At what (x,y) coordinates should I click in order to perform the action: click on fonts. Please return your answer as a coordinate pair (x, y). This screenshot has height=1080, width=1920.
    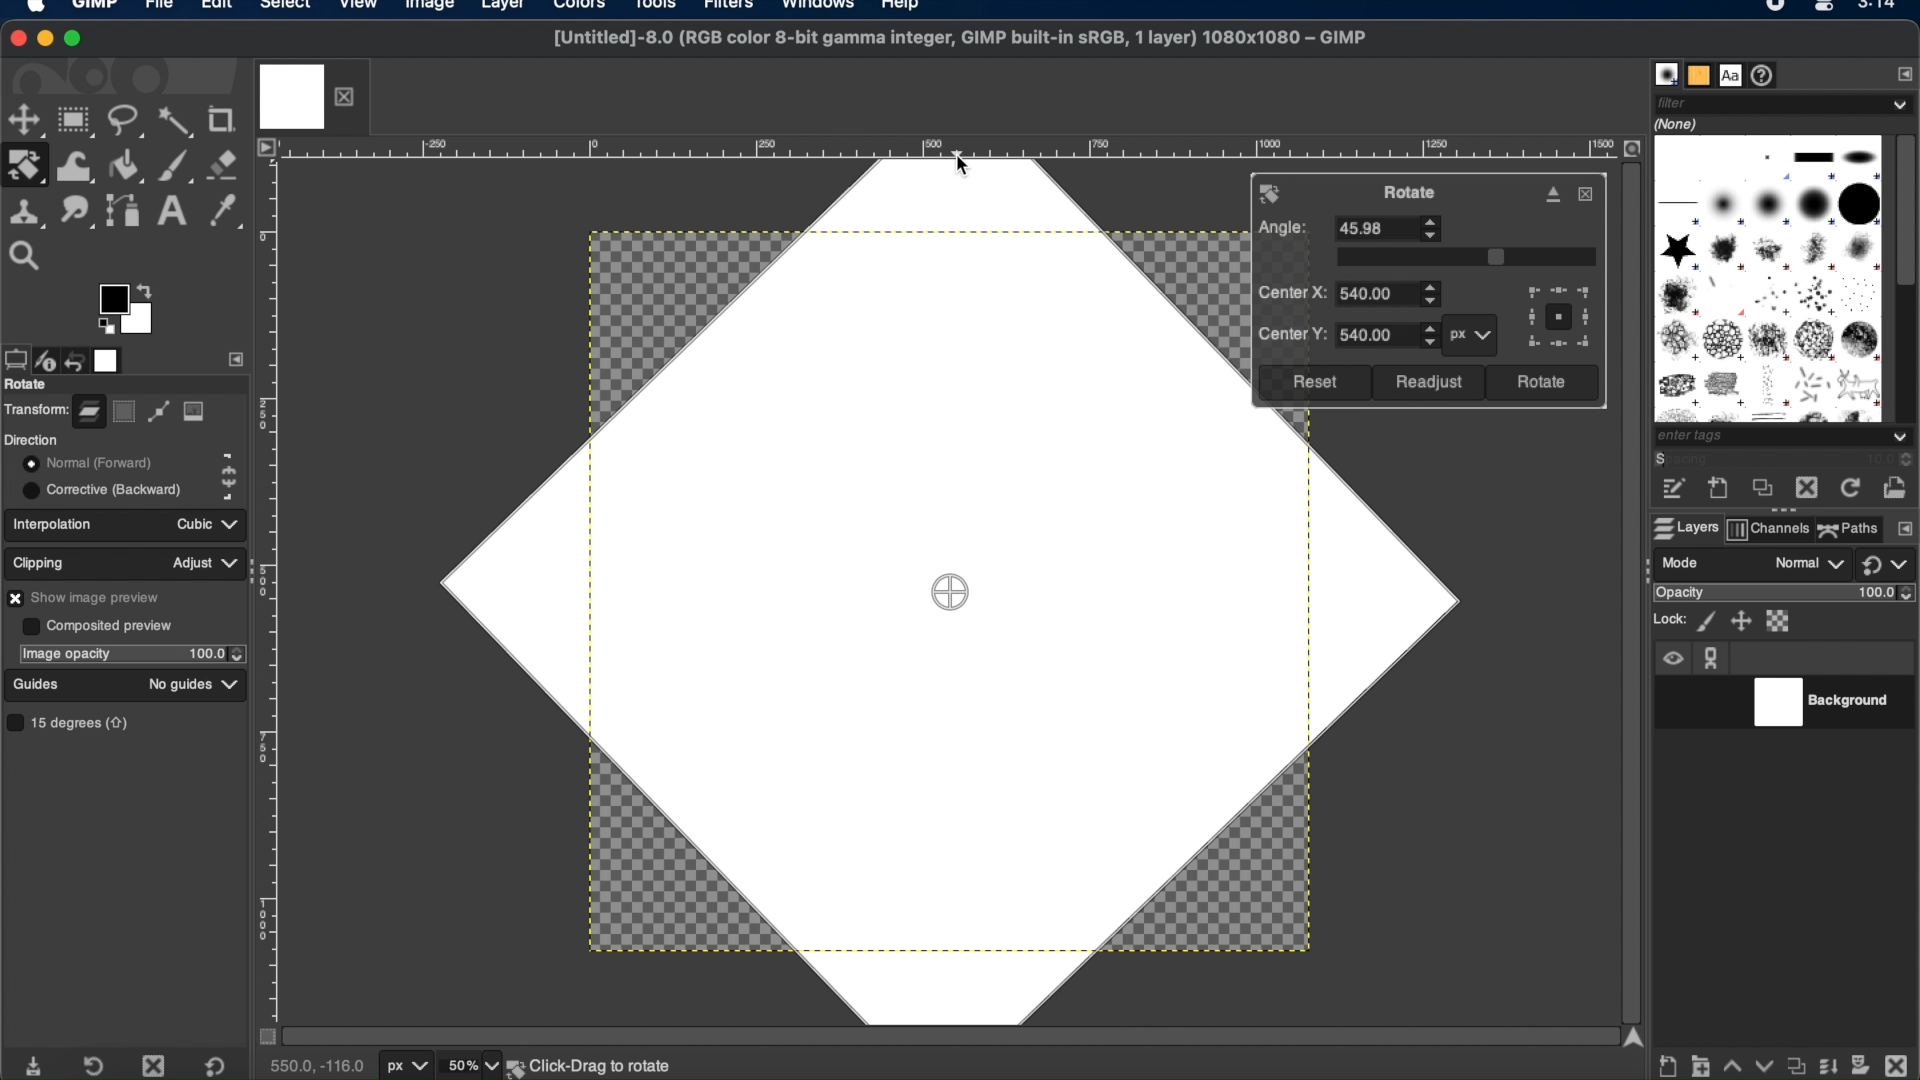
    Looking at the image, I should click on (1732, 74).